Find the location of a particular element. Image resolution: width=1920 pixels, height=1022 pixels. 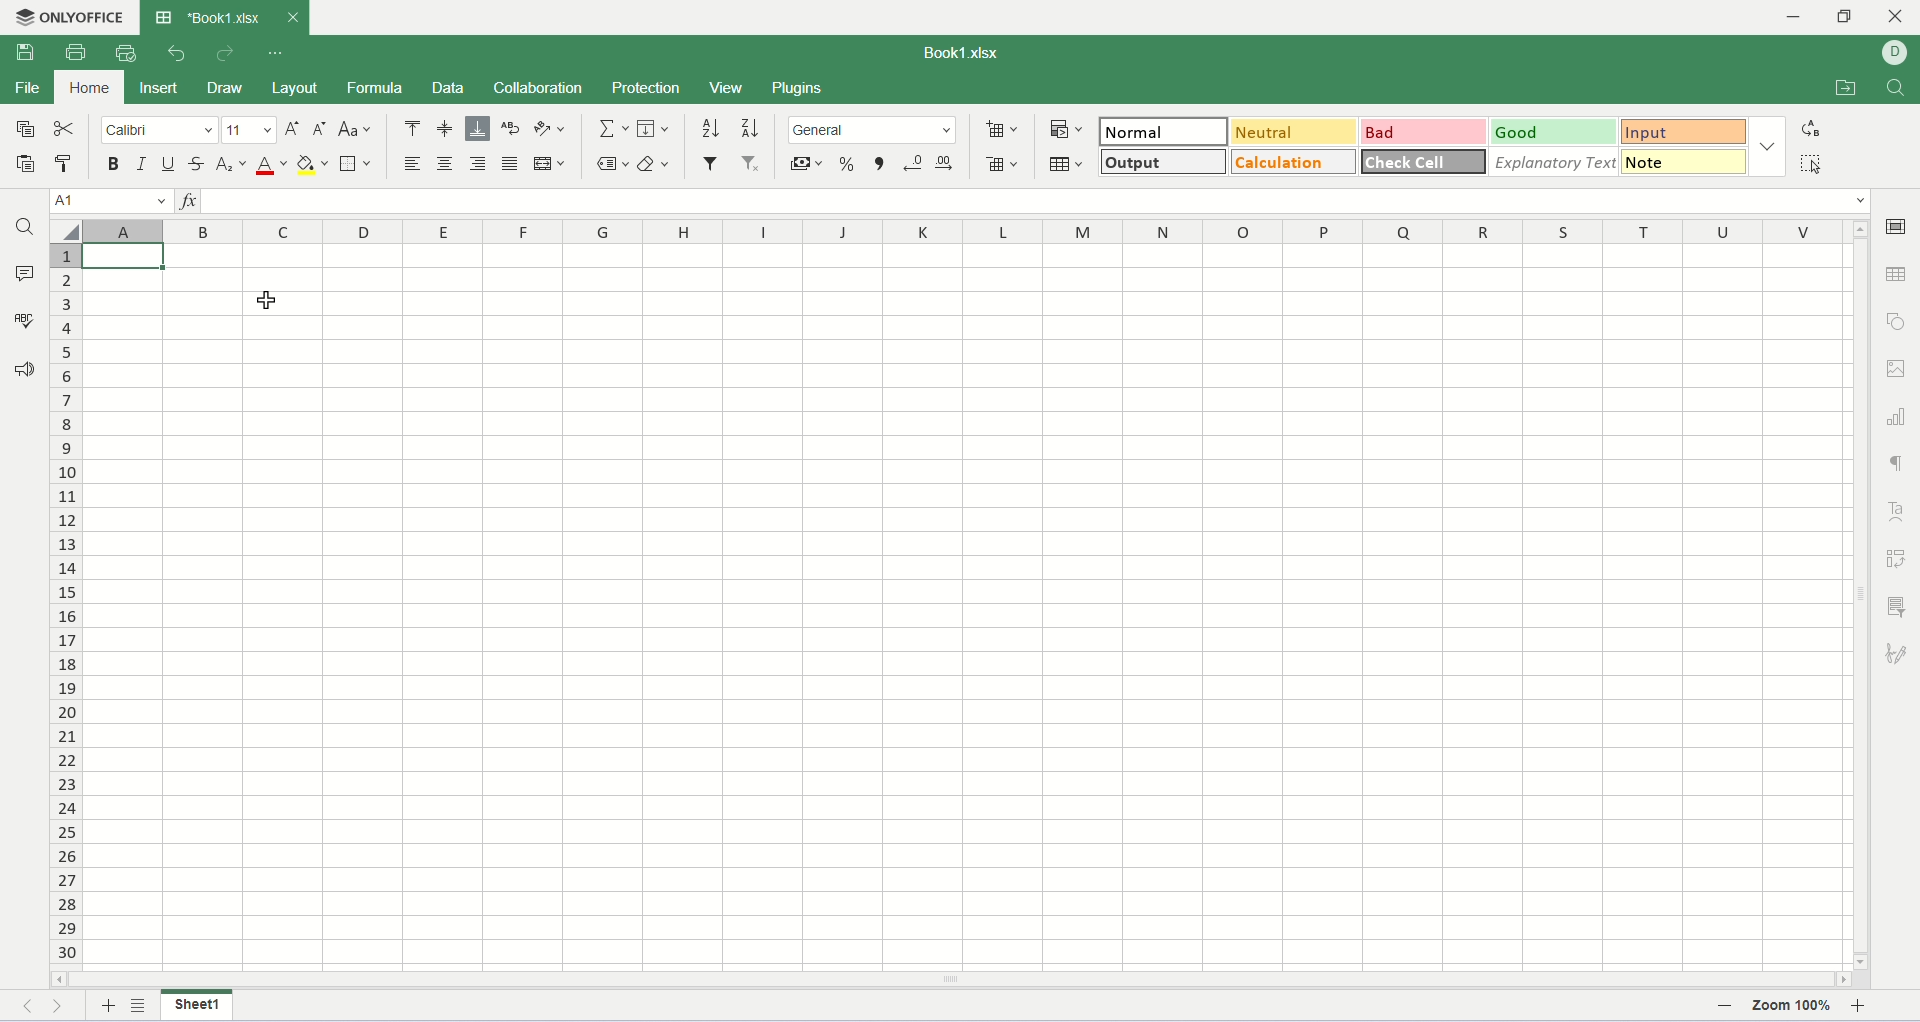

zoom out is located at coordinates (1724, 1005).